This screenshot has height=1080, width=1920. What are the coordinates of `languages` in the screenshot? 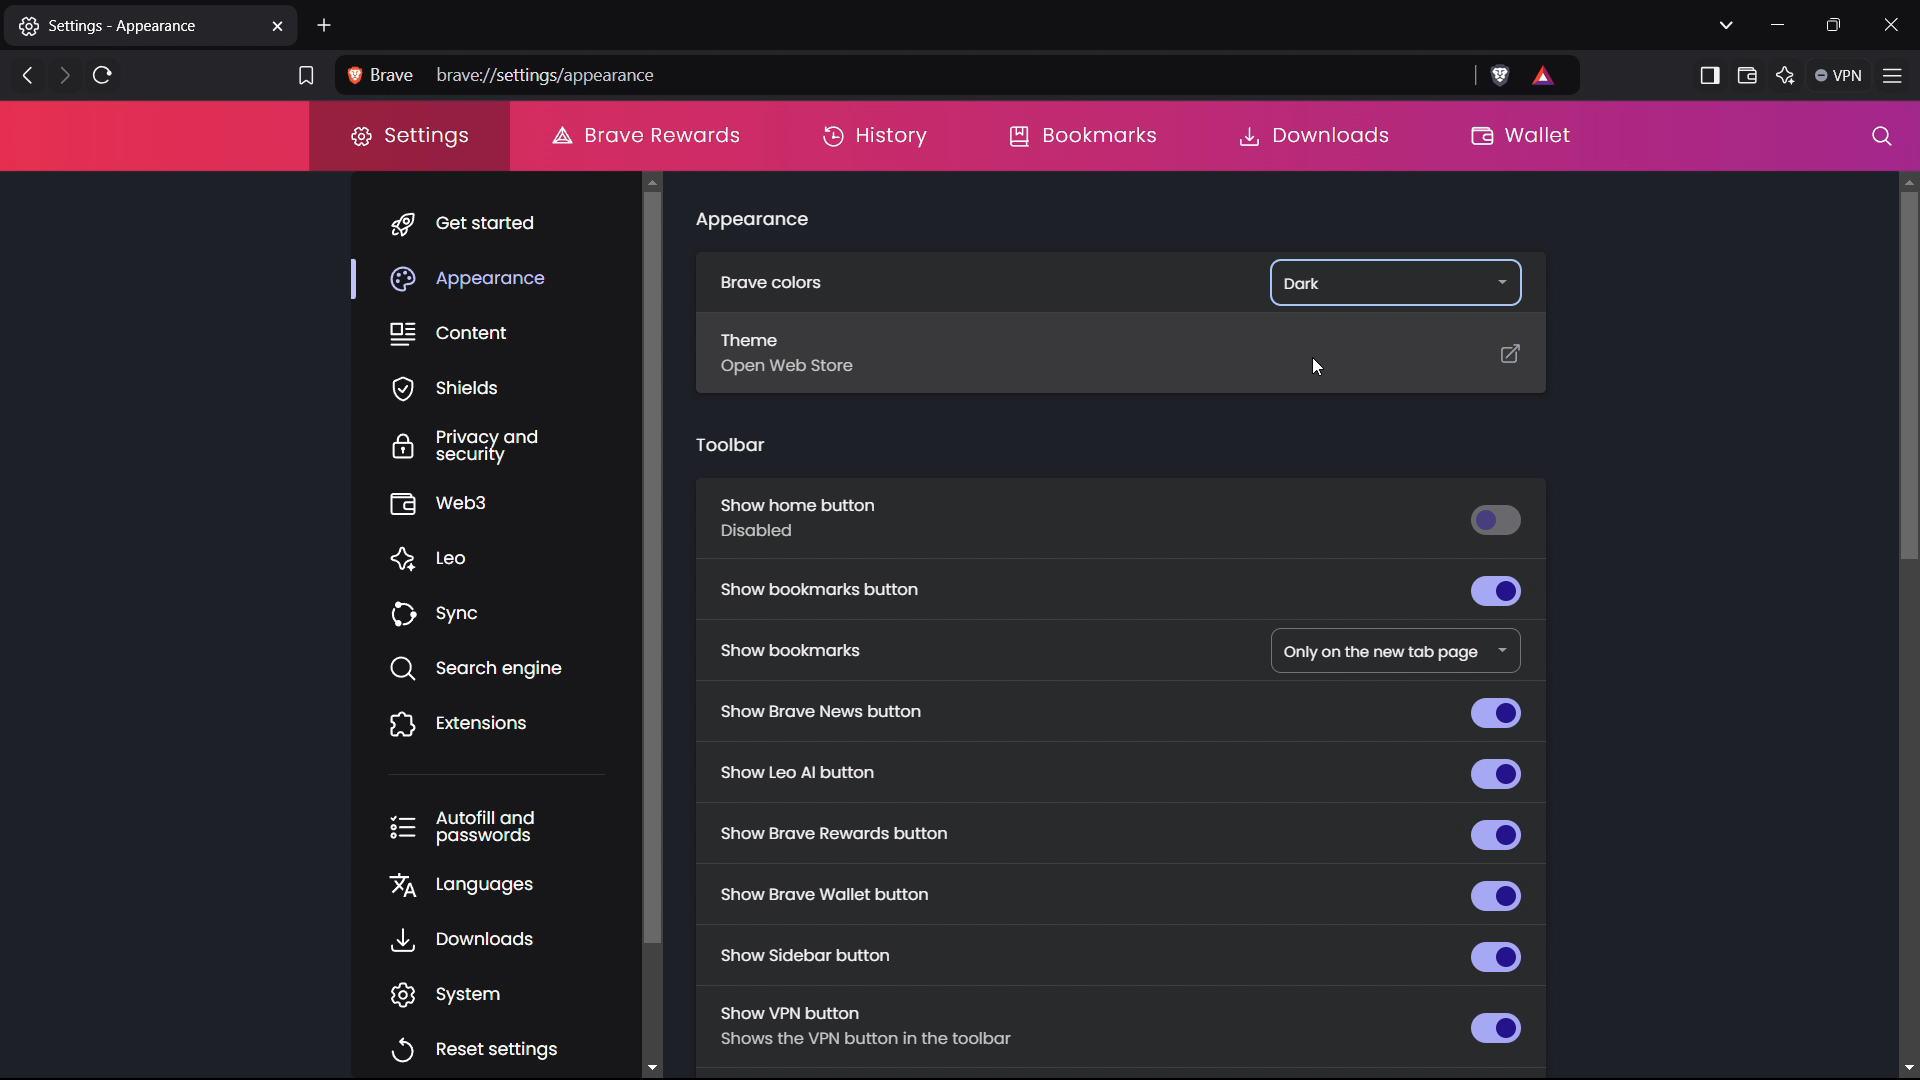 It's located at (508, 880).